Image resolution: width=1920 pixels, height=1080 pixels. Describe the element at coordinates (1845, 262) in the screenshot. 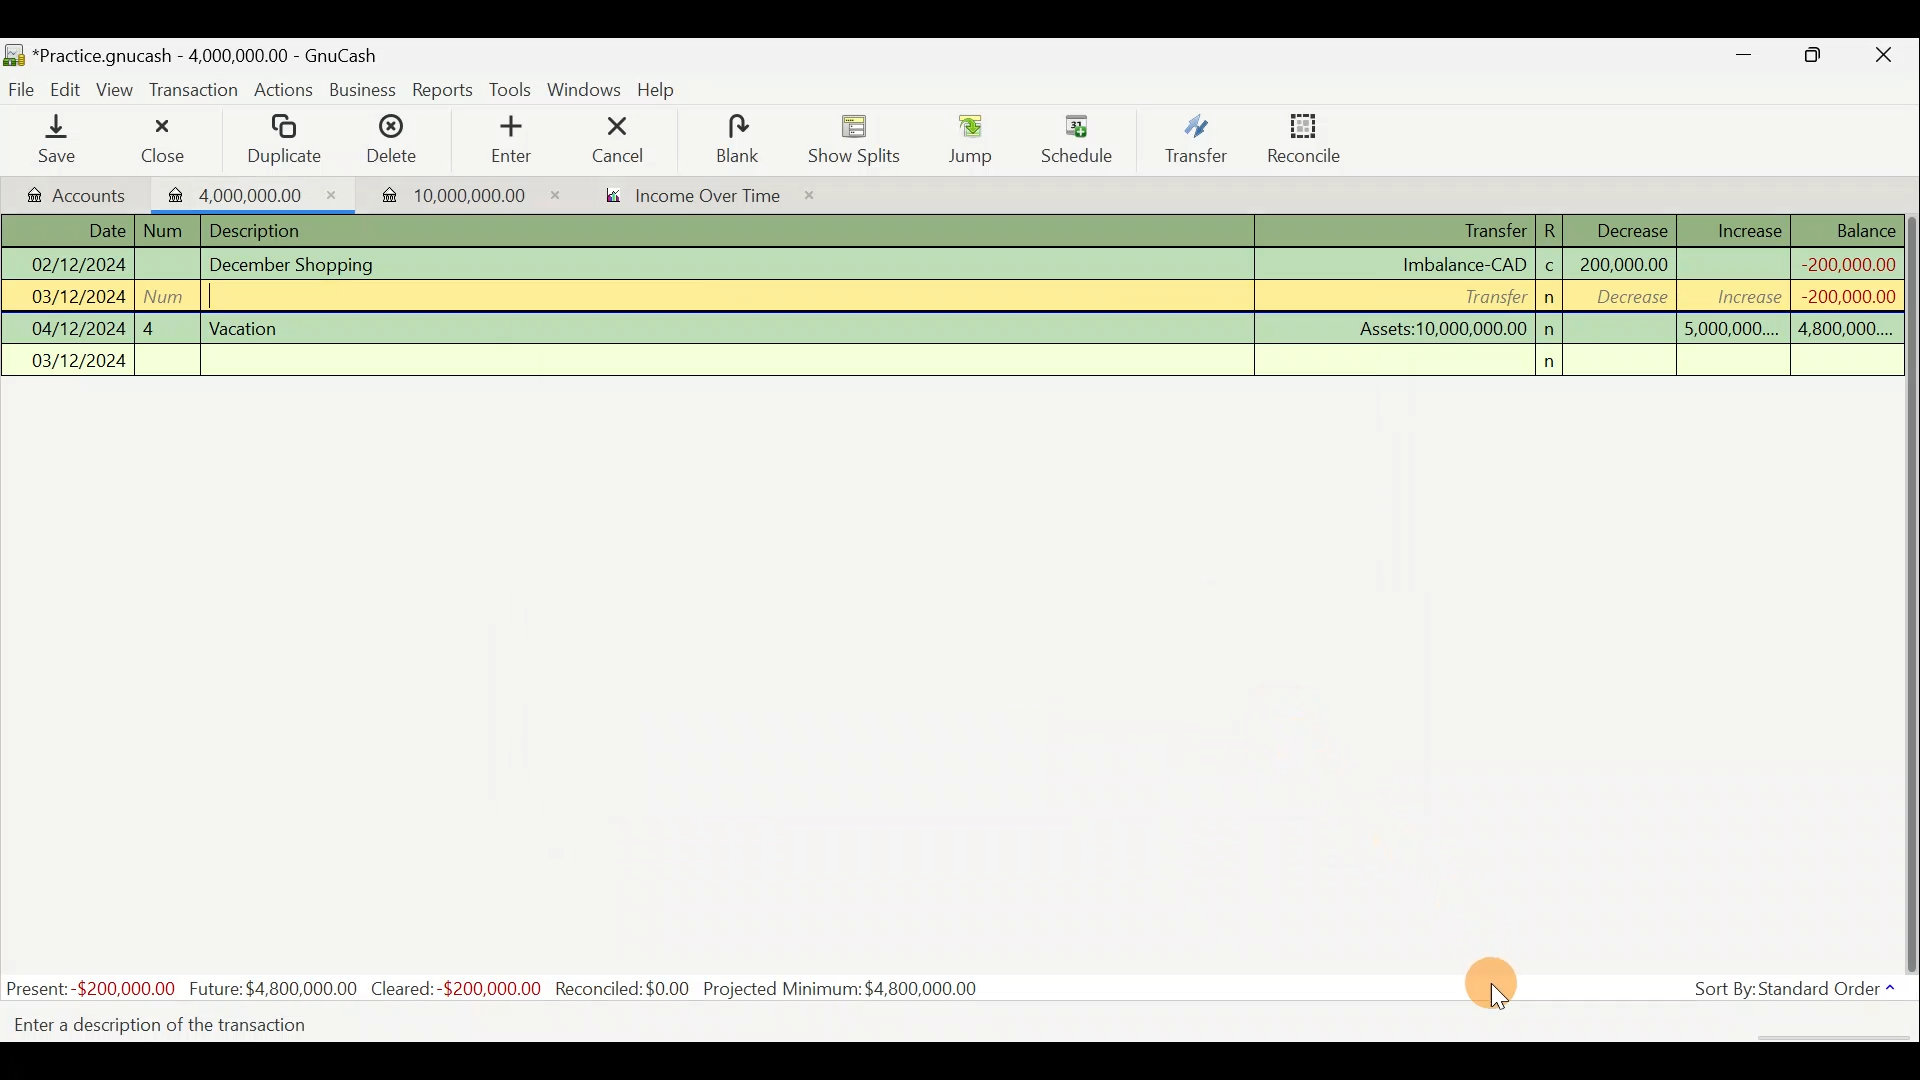

I see `-200,000,000` at that location.